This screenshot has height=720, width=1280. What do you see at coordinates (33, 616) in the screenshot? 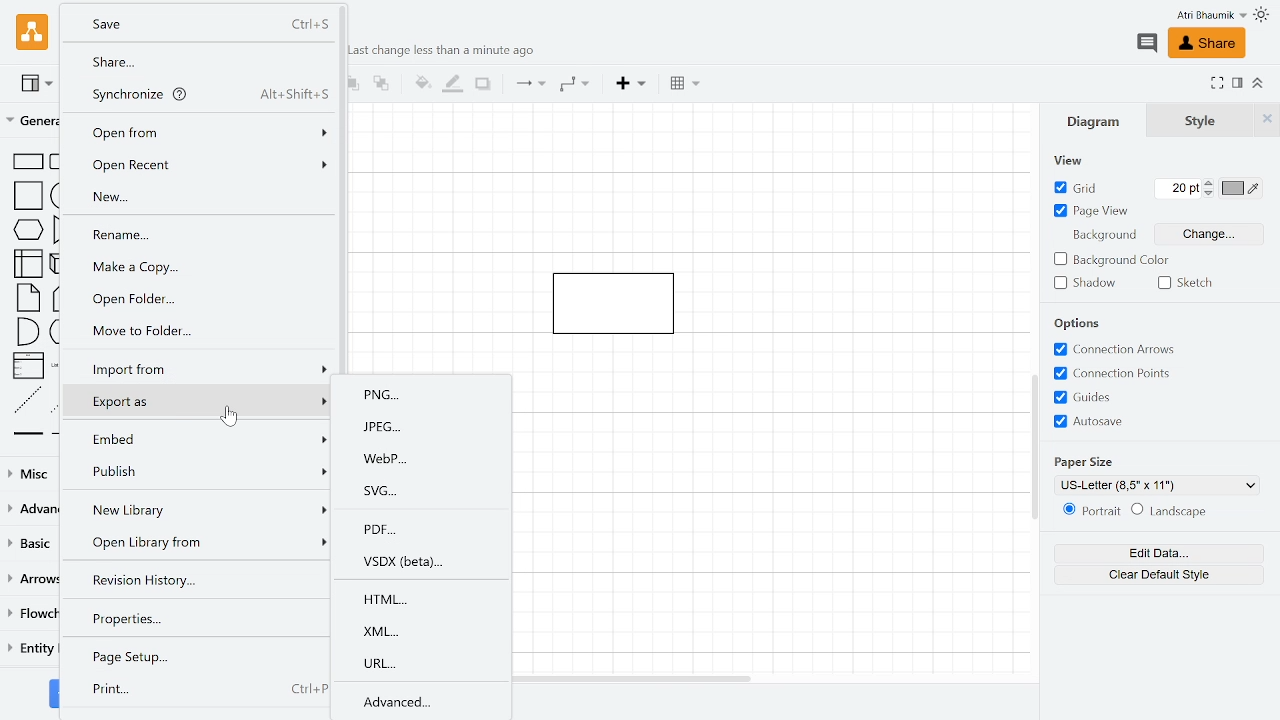
I see `Flowchart` at bounding box center [33, 616].